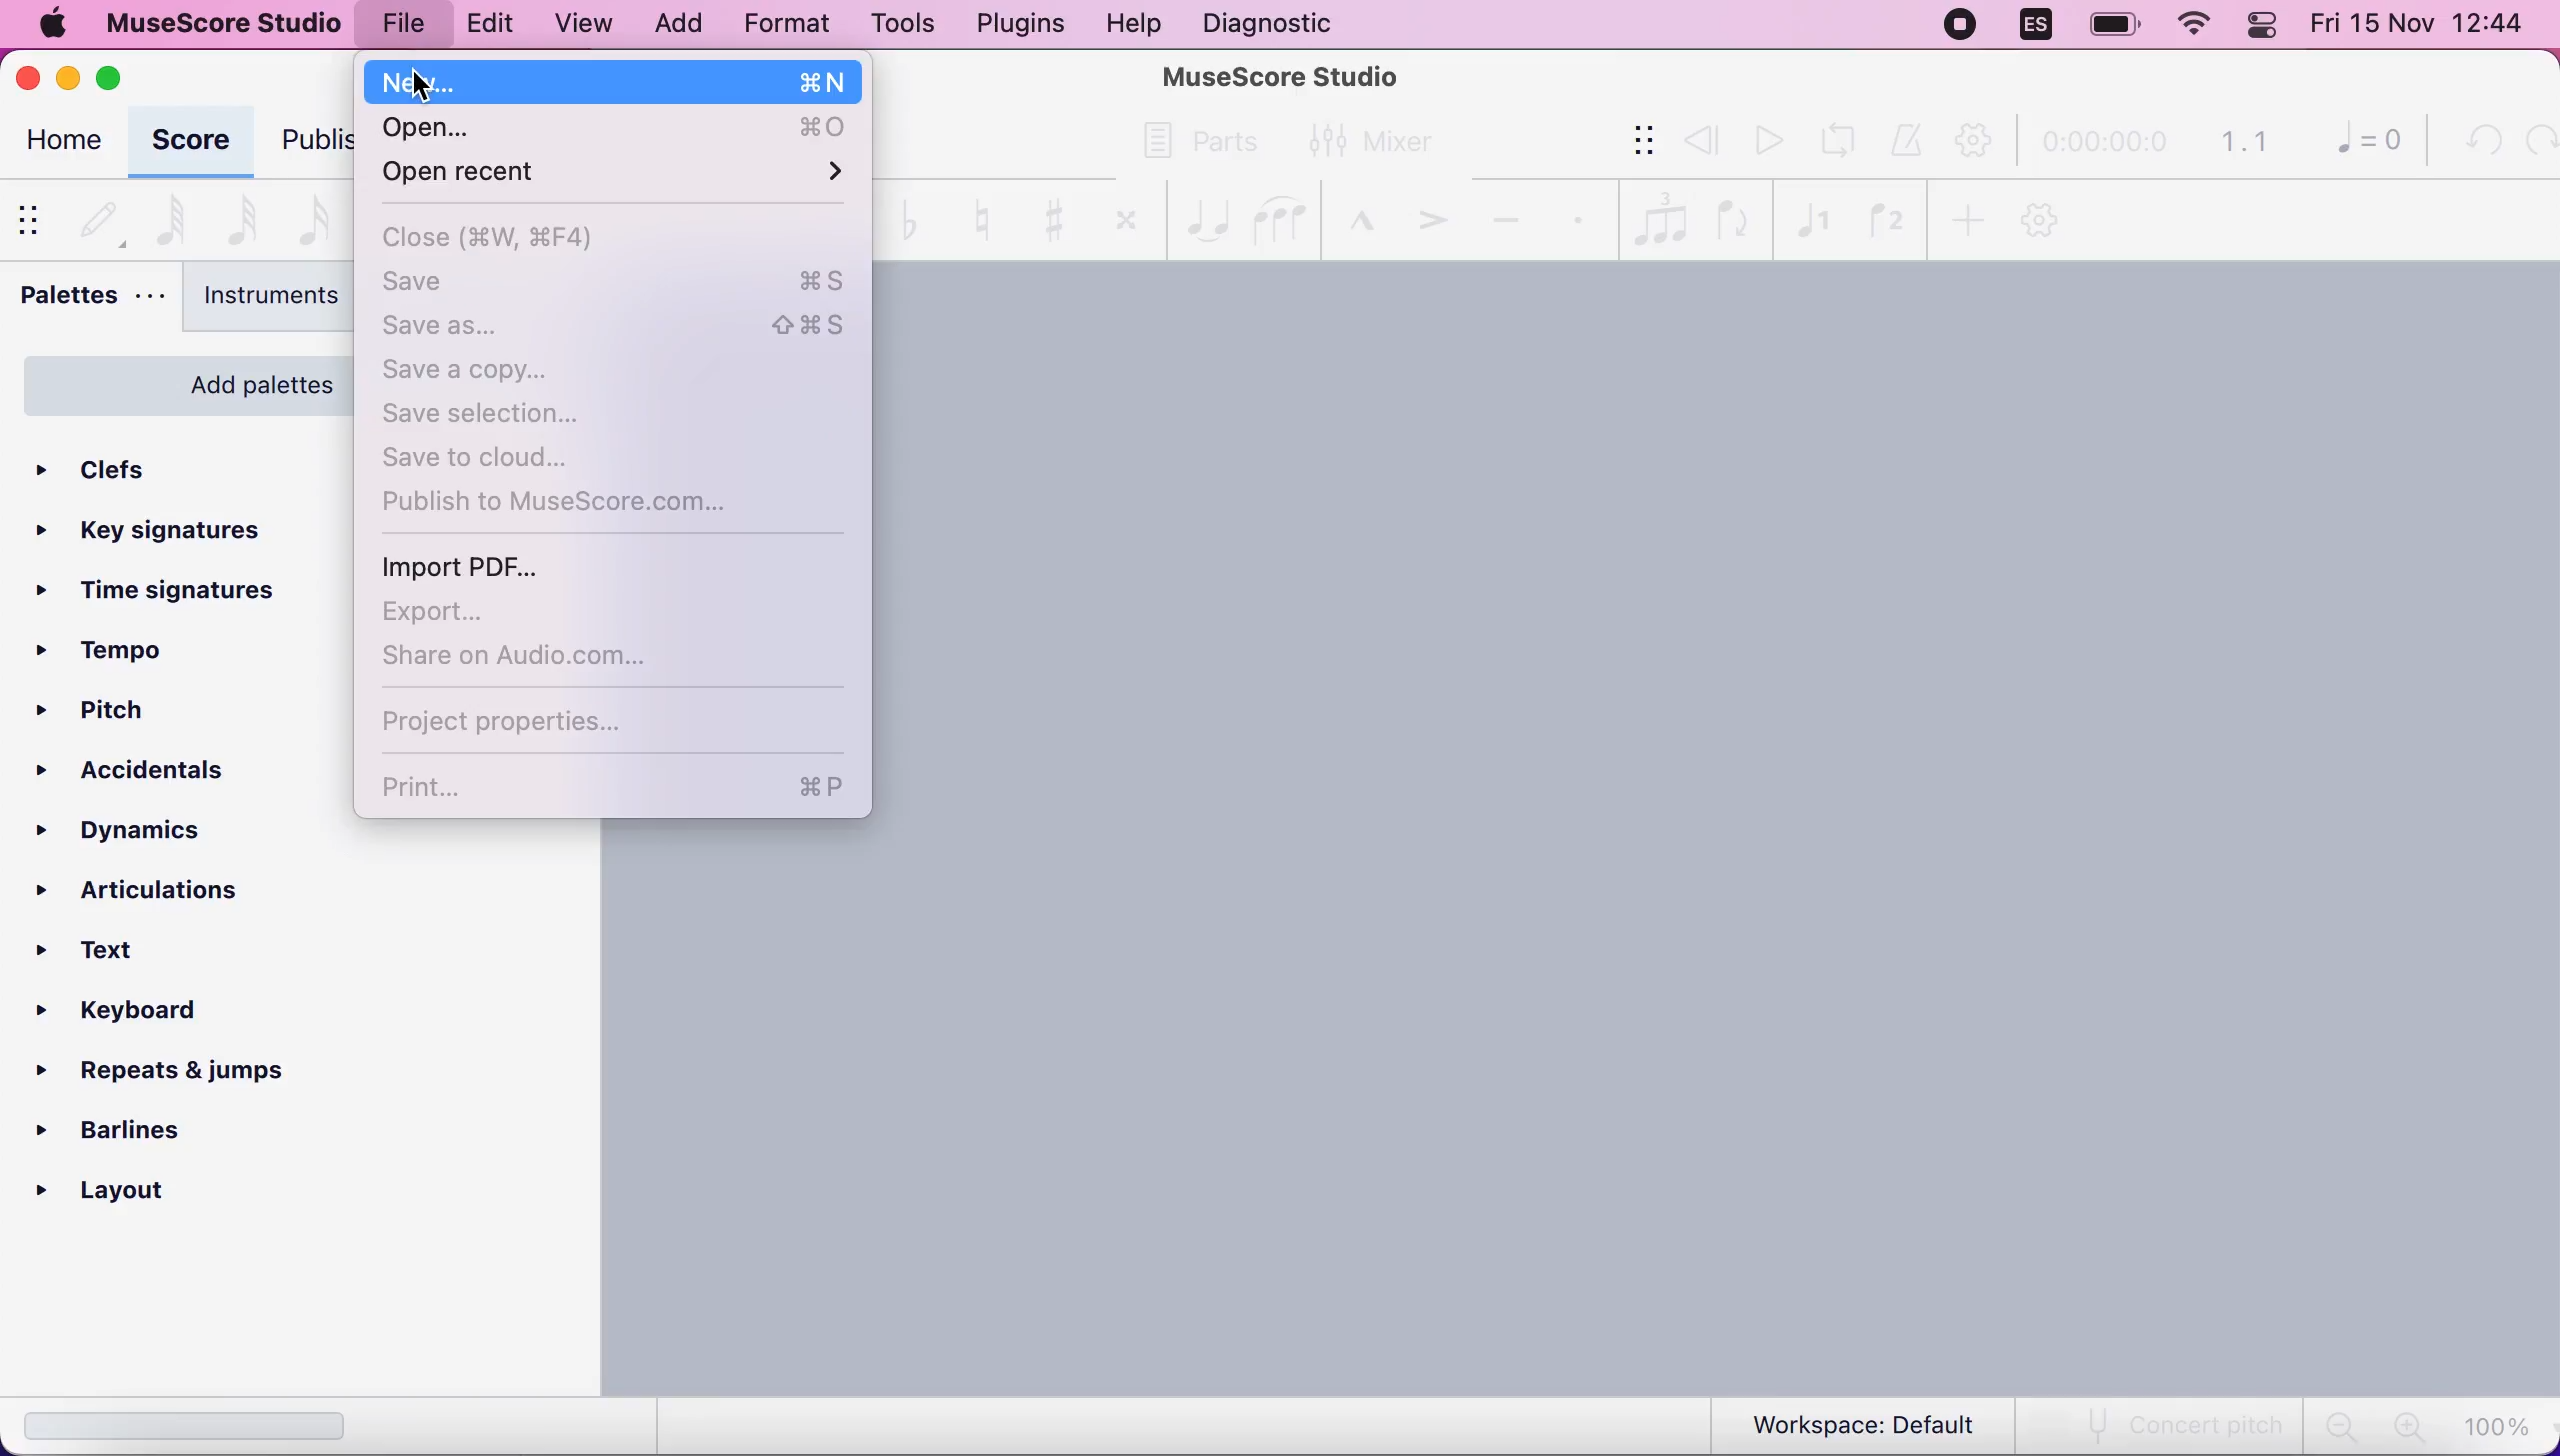  I want to click on default, so click(99, 215).